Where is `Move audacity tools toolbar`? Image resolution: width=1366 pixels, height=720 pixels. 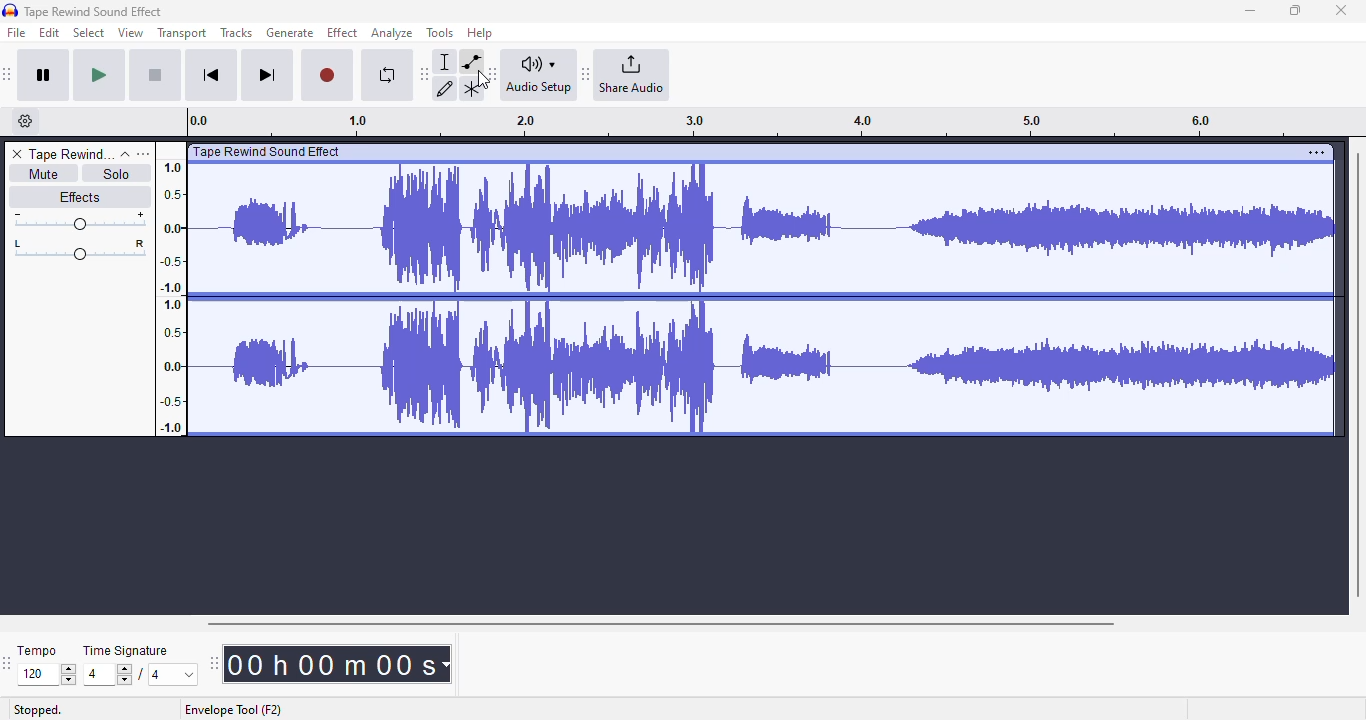 Move audacity tools toolbar is located at coordinates (425, 73).